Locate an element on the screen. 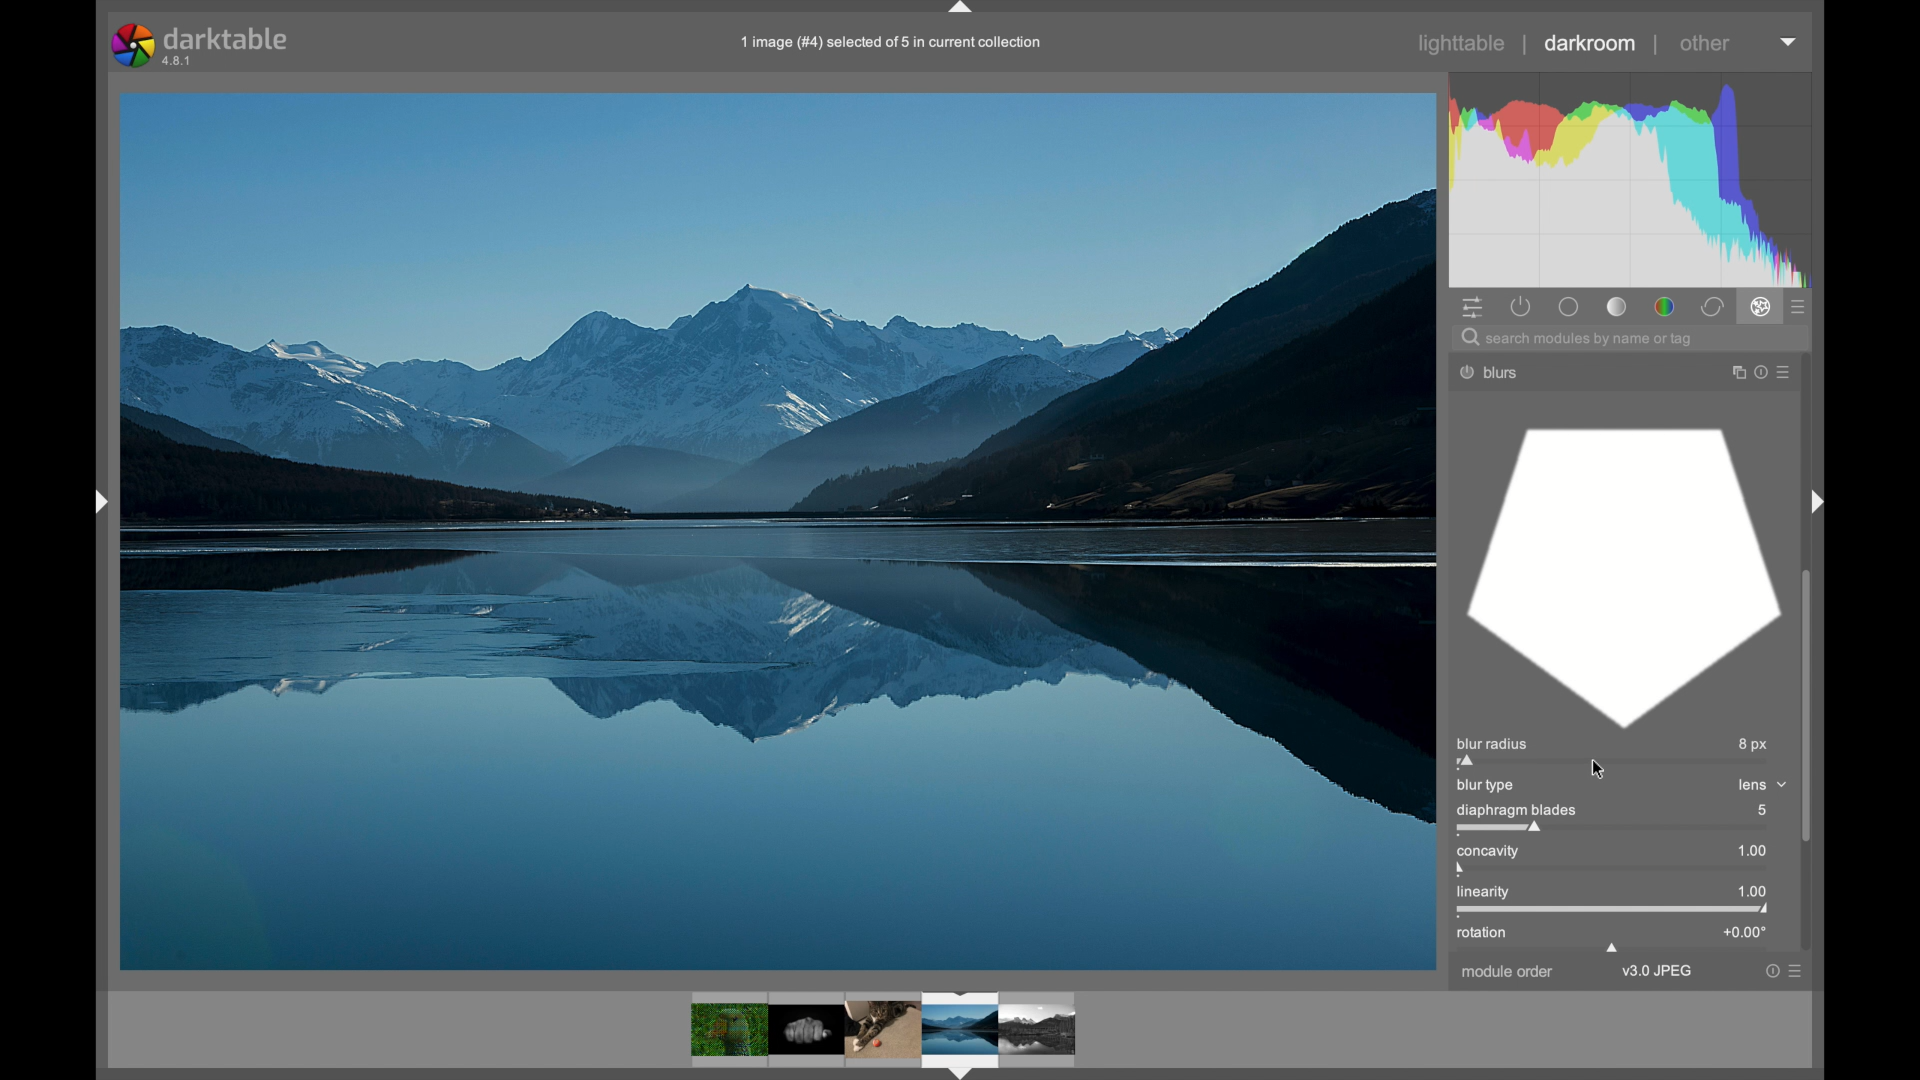 This screenshot has height=1080, width=1920. blurs is located at coordinates (1508, 372).